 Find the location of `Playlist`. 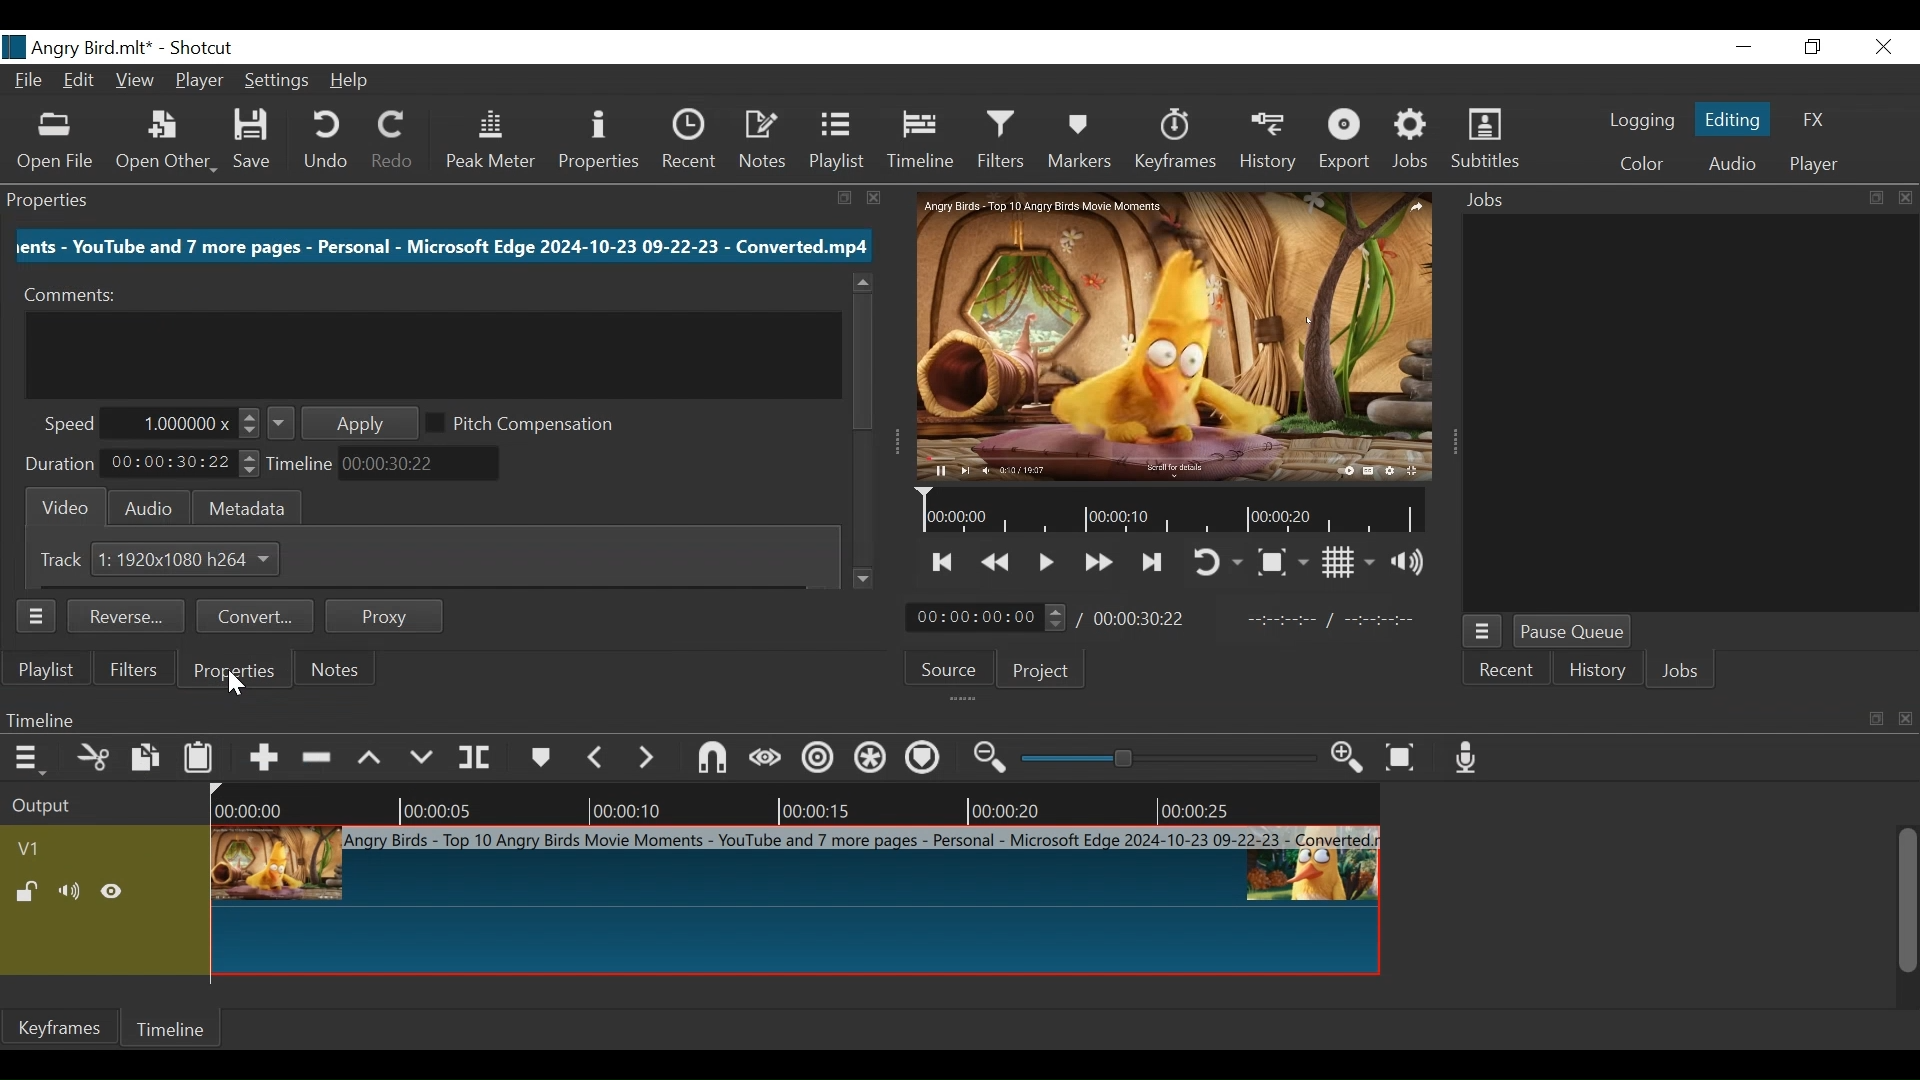

Playlist is located at coordinates (841, 143).